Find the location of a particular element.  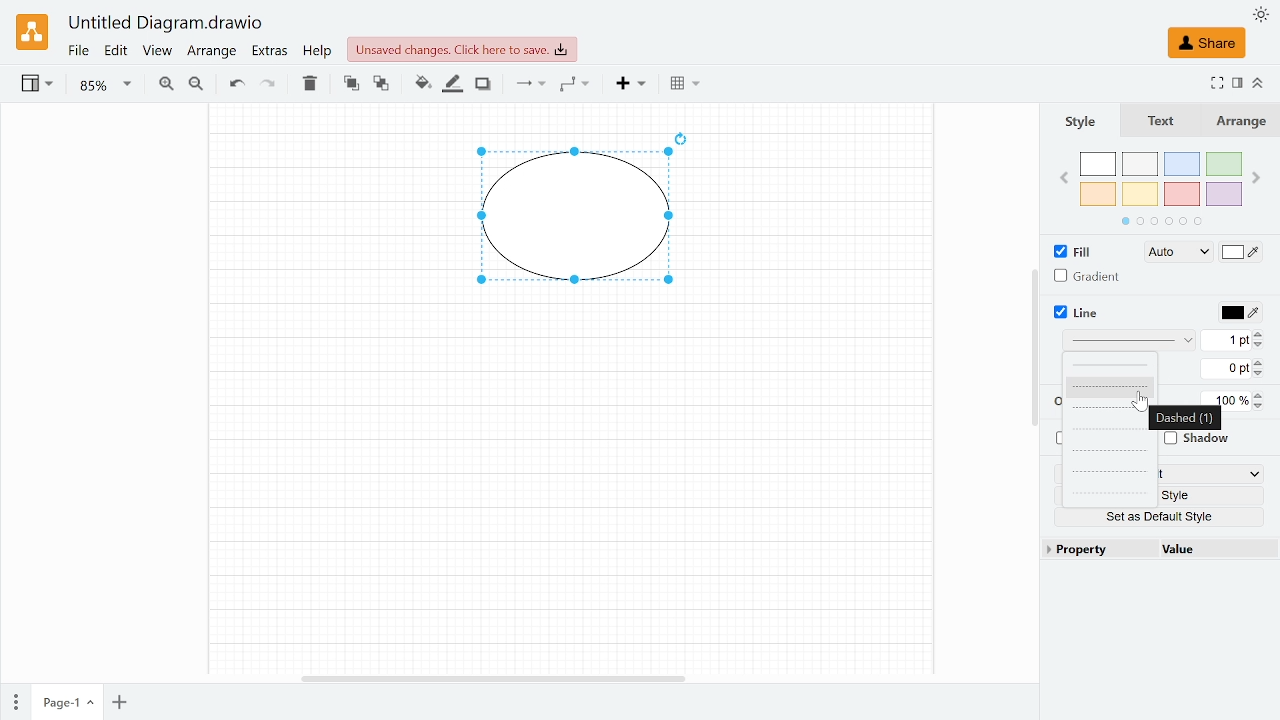

Color pallet is located at coordinates (1162, 188).